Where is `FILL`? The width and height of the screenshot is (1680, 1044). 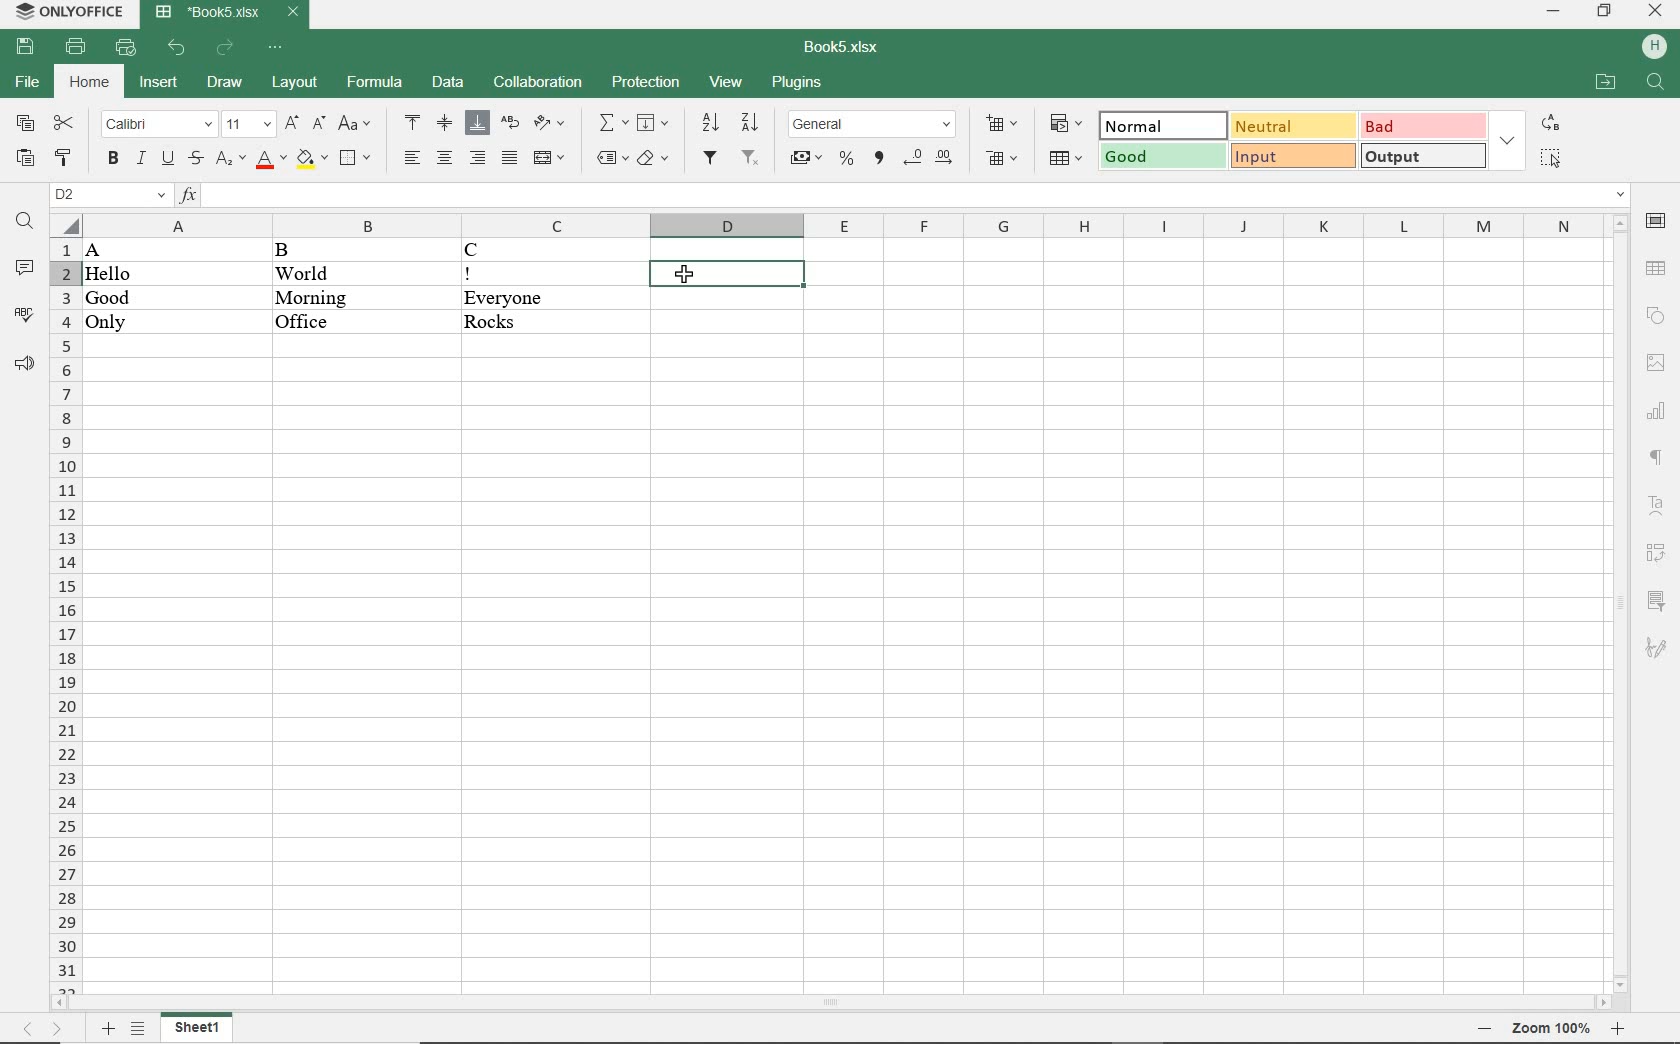
FILL is located at coordinates (655, 123).